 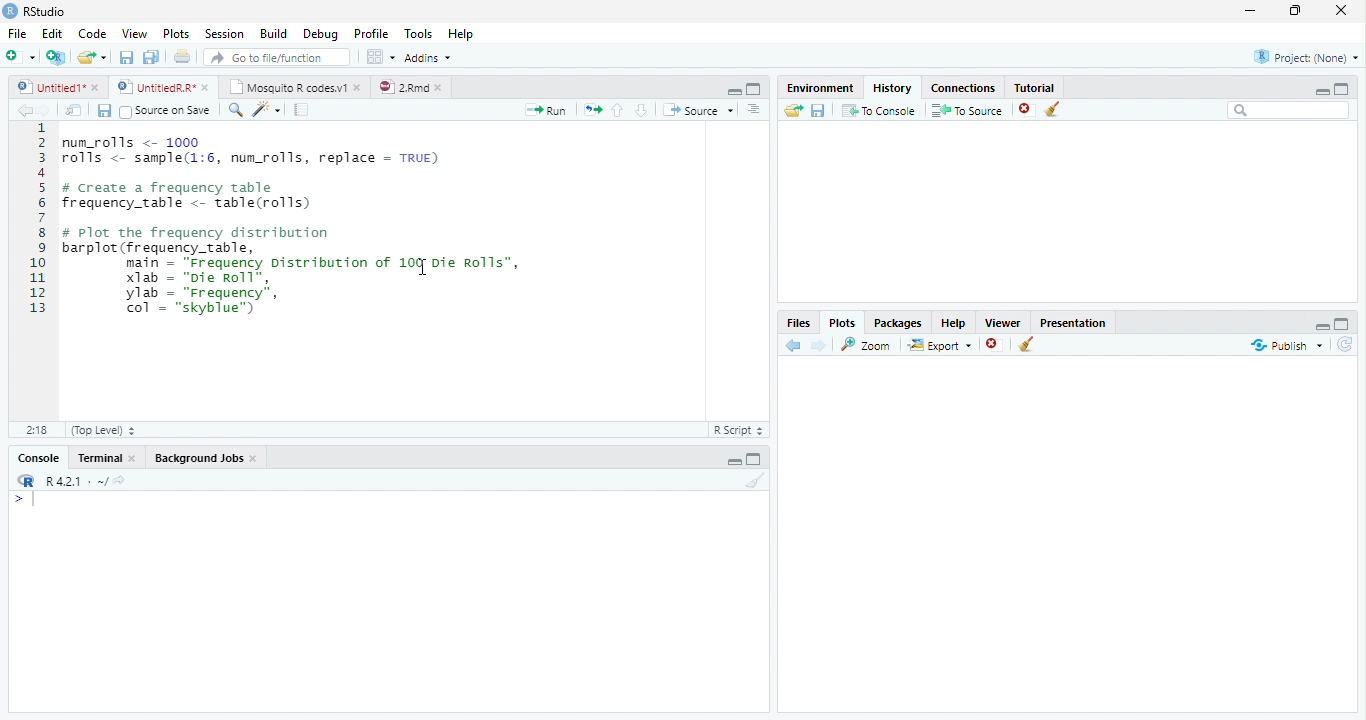 What do you see at coordinates (1251, 11) in the screenshot?
I see `Minimize` at bounding box center [1251, 11].